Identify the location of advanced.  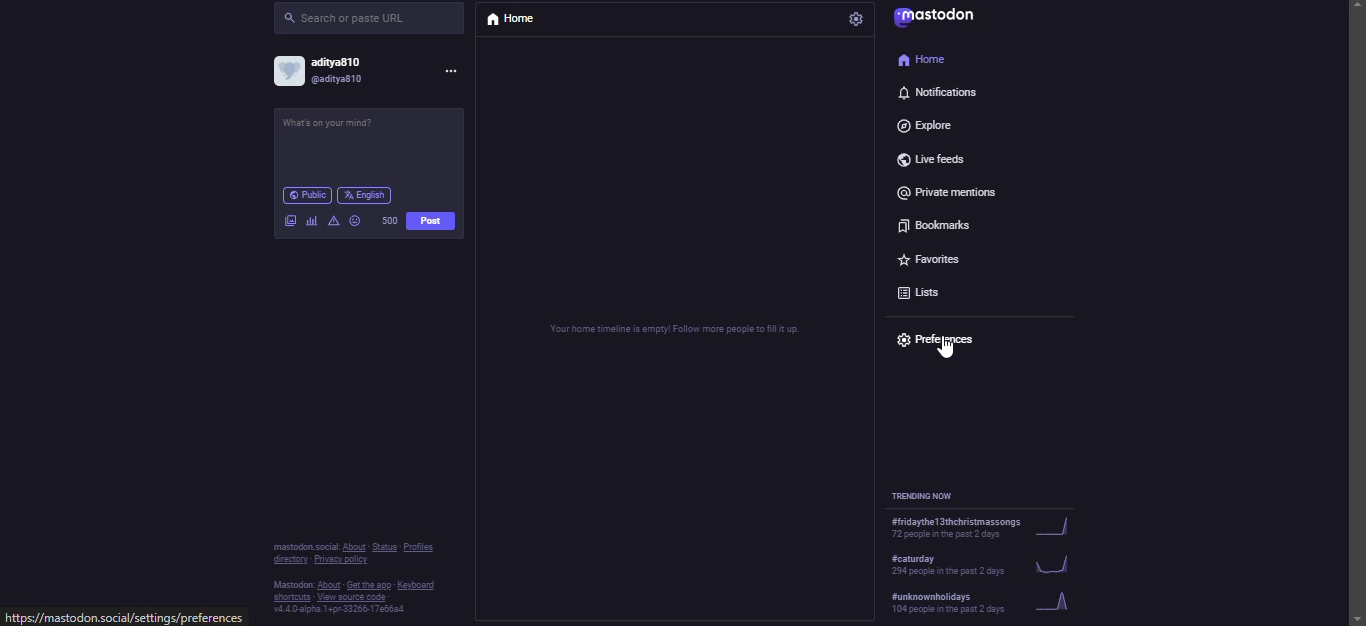
(332, 219).